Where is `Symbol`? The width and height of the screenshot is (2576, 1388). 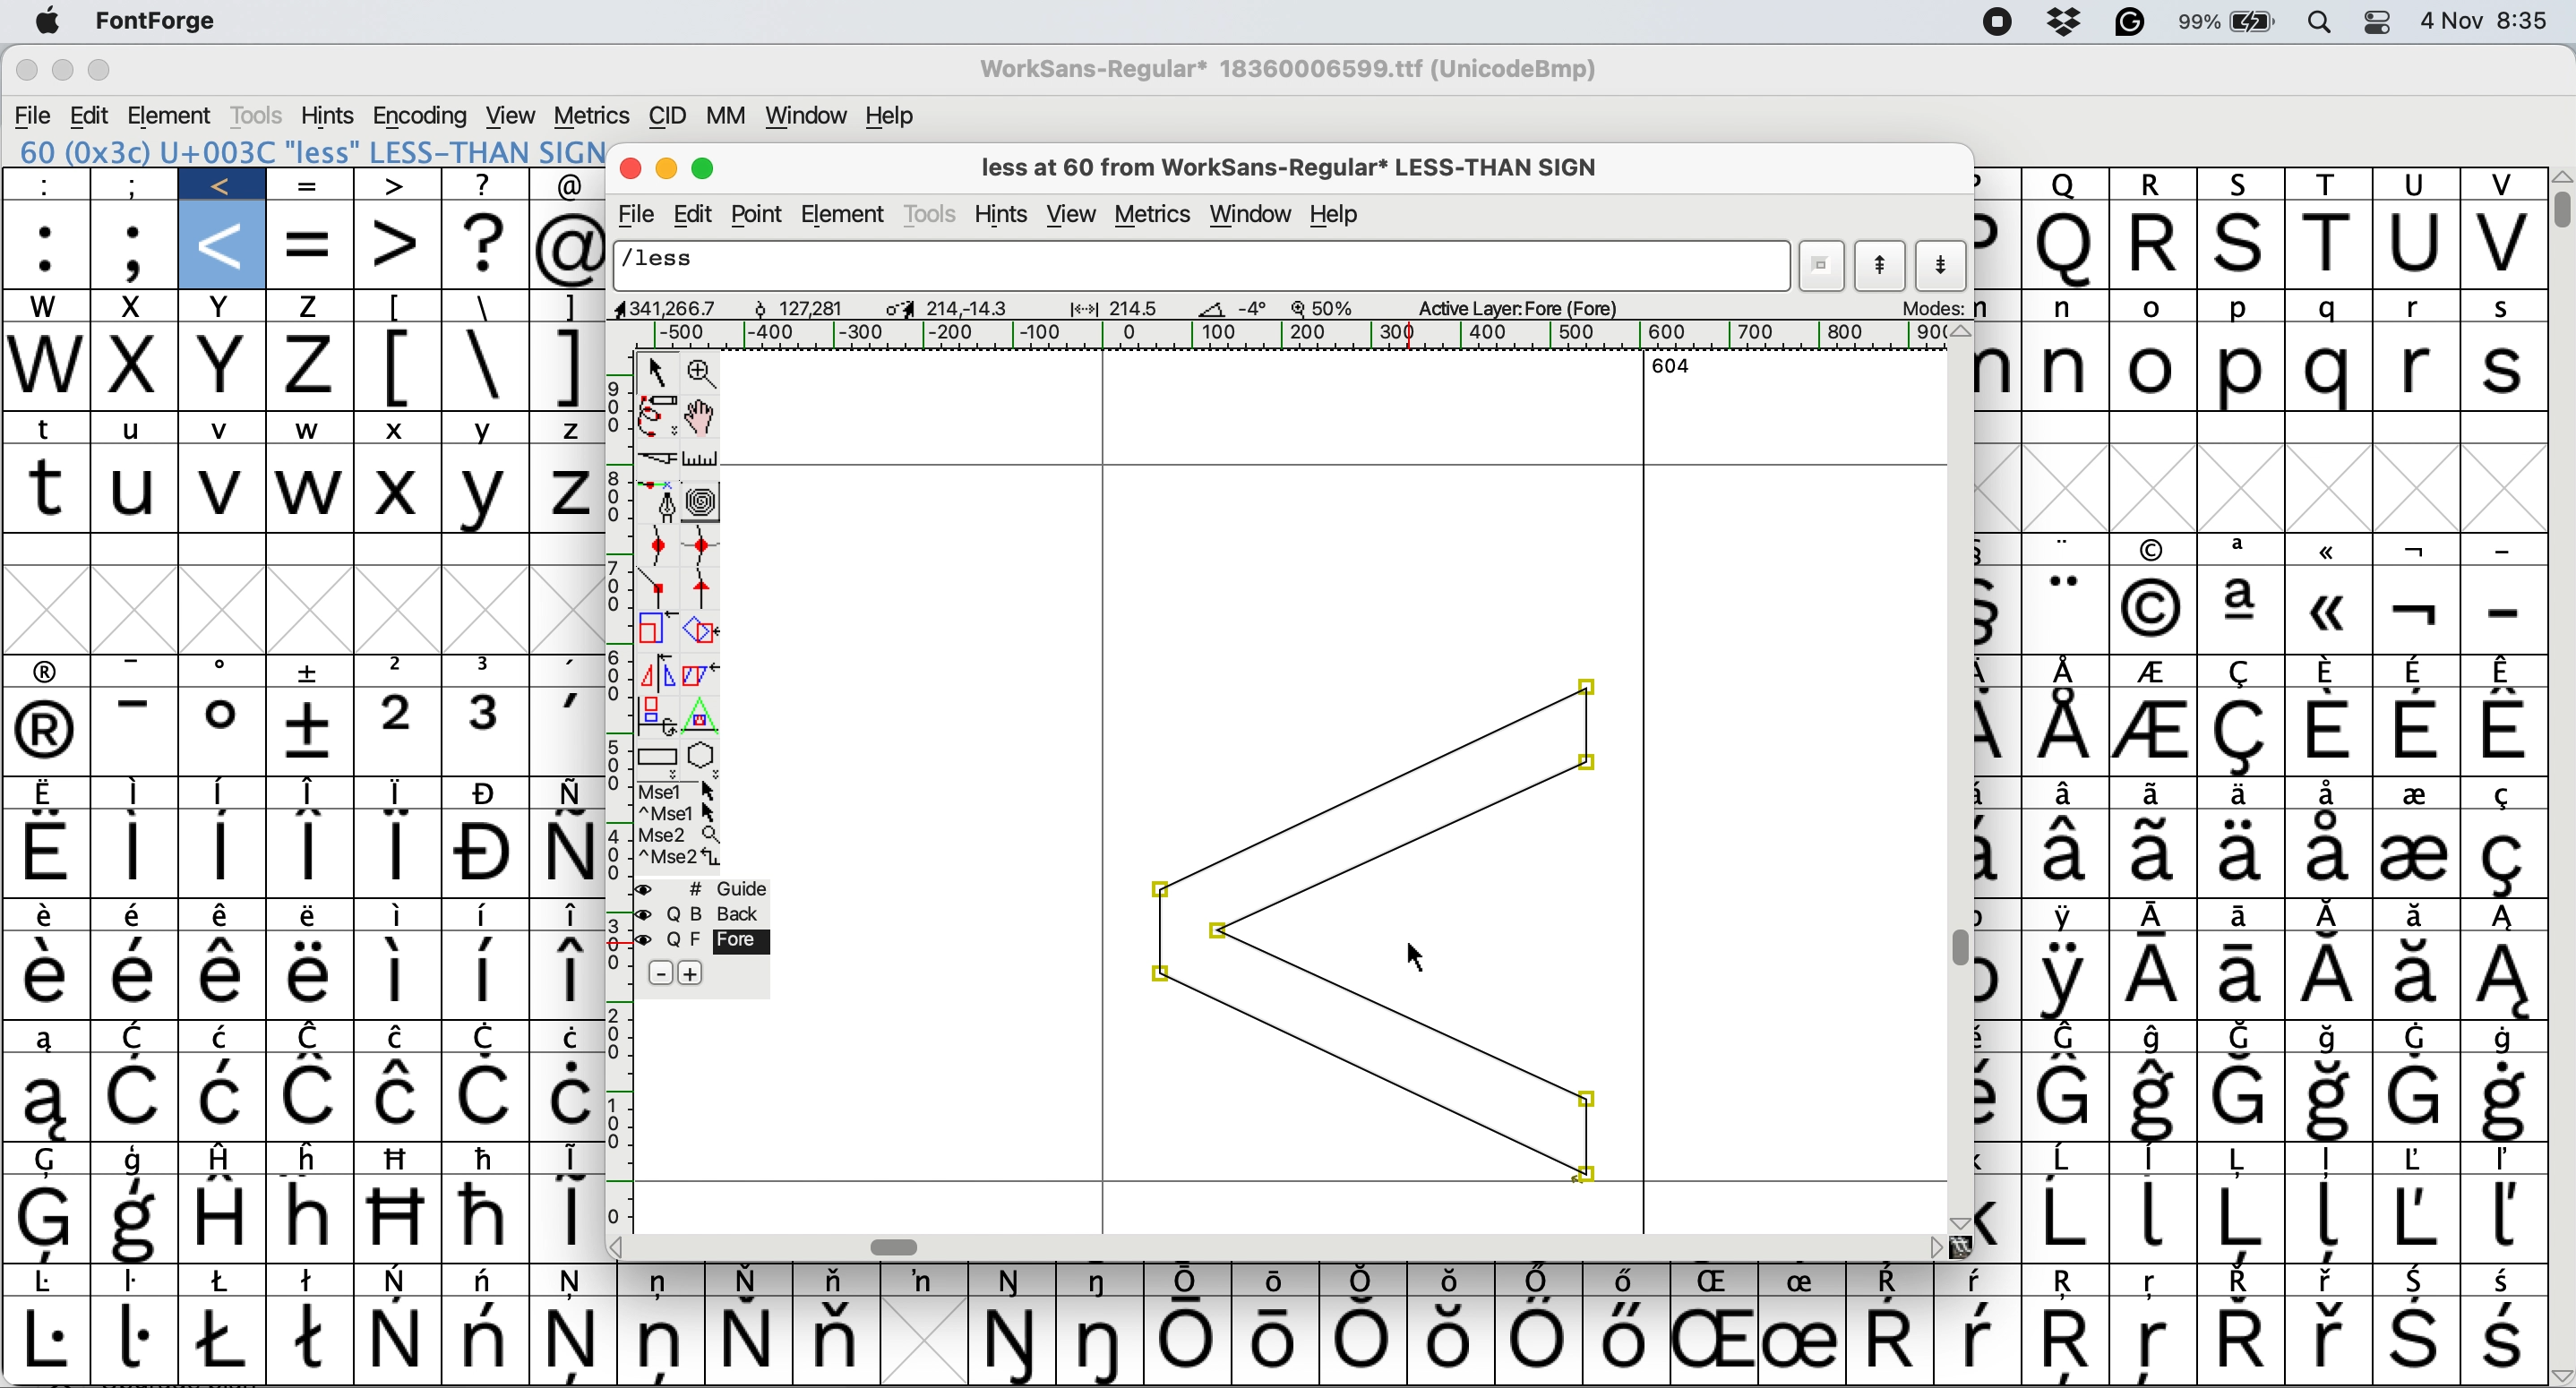 Symbol is located at coordinates (54, 914).